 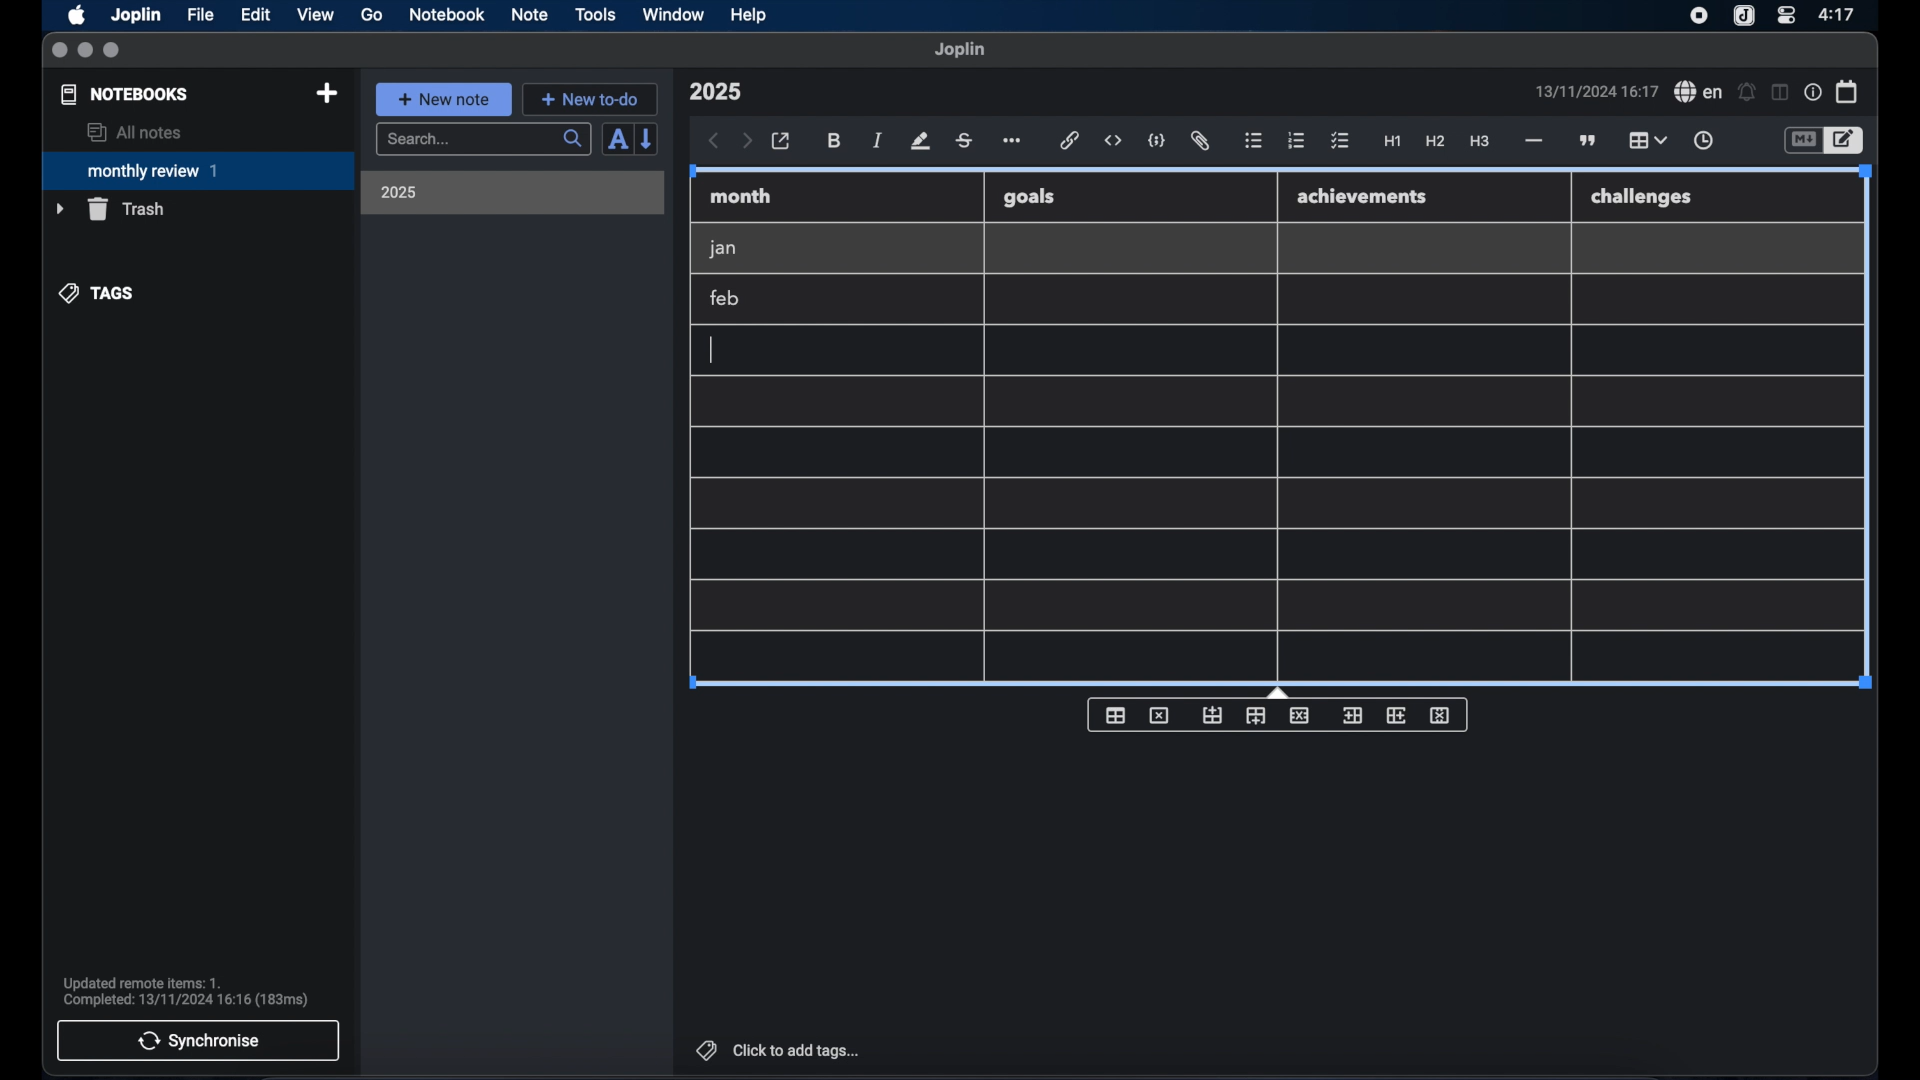 I want to click on new to-do, so click(x=591, y=99).